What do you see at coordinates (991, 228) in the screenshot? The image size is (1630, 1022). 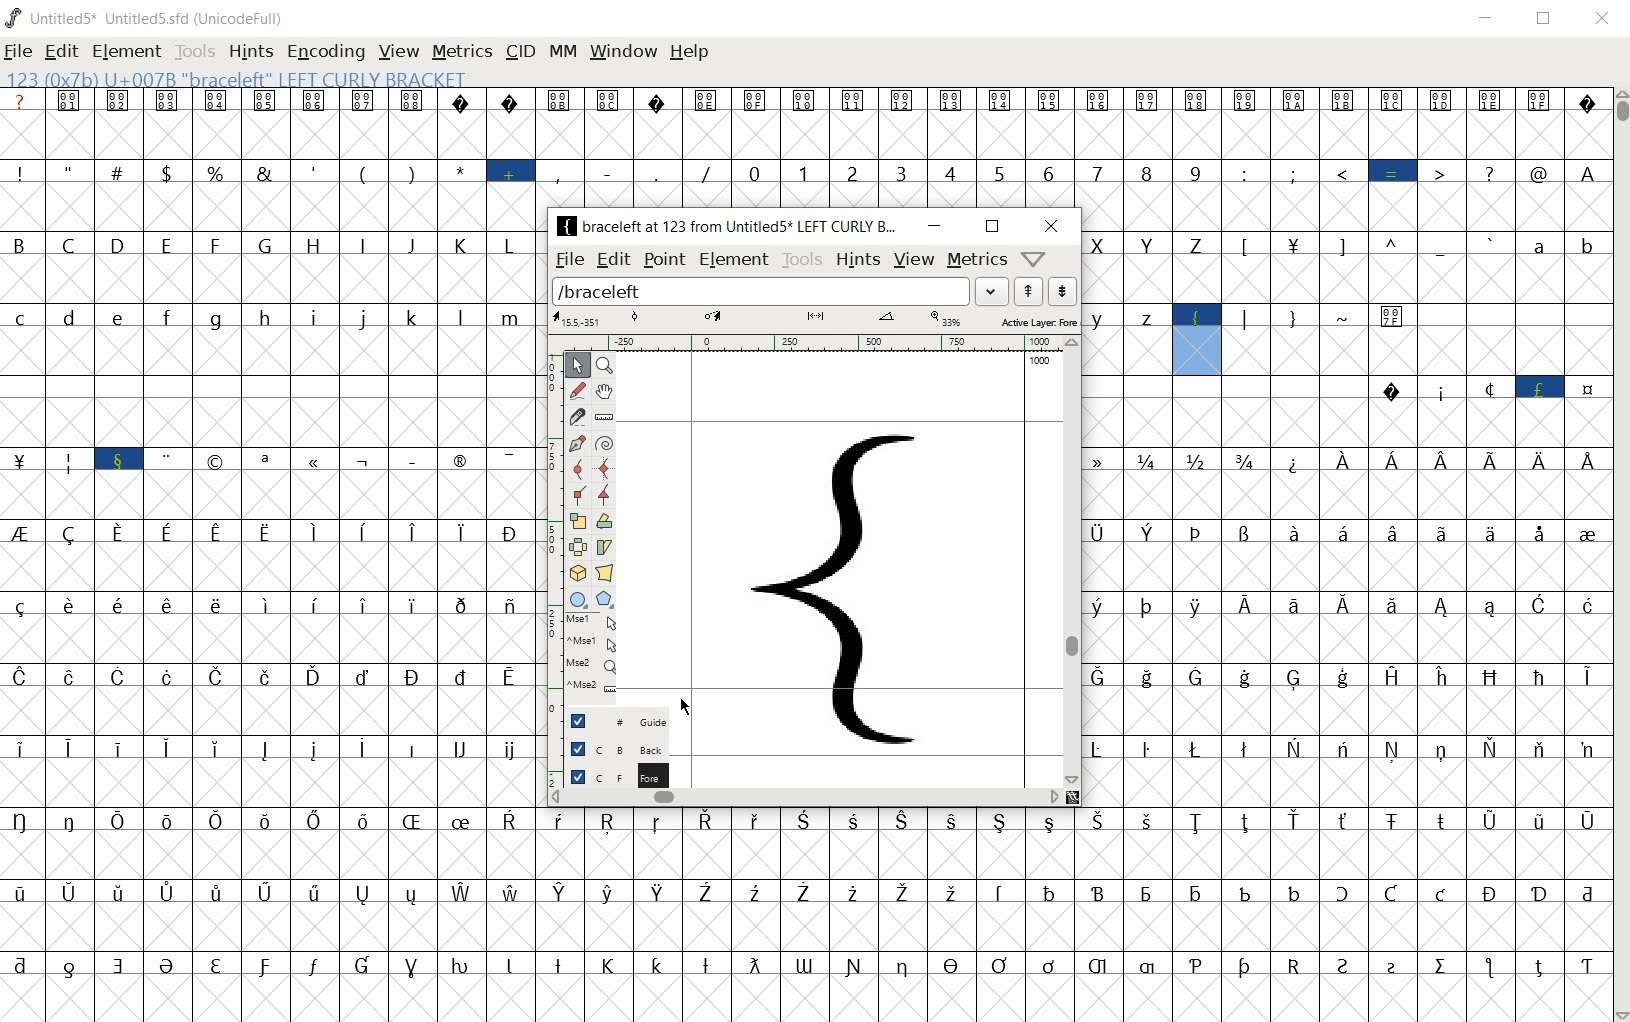 I see `restore down` at bounding box center [991, 228].